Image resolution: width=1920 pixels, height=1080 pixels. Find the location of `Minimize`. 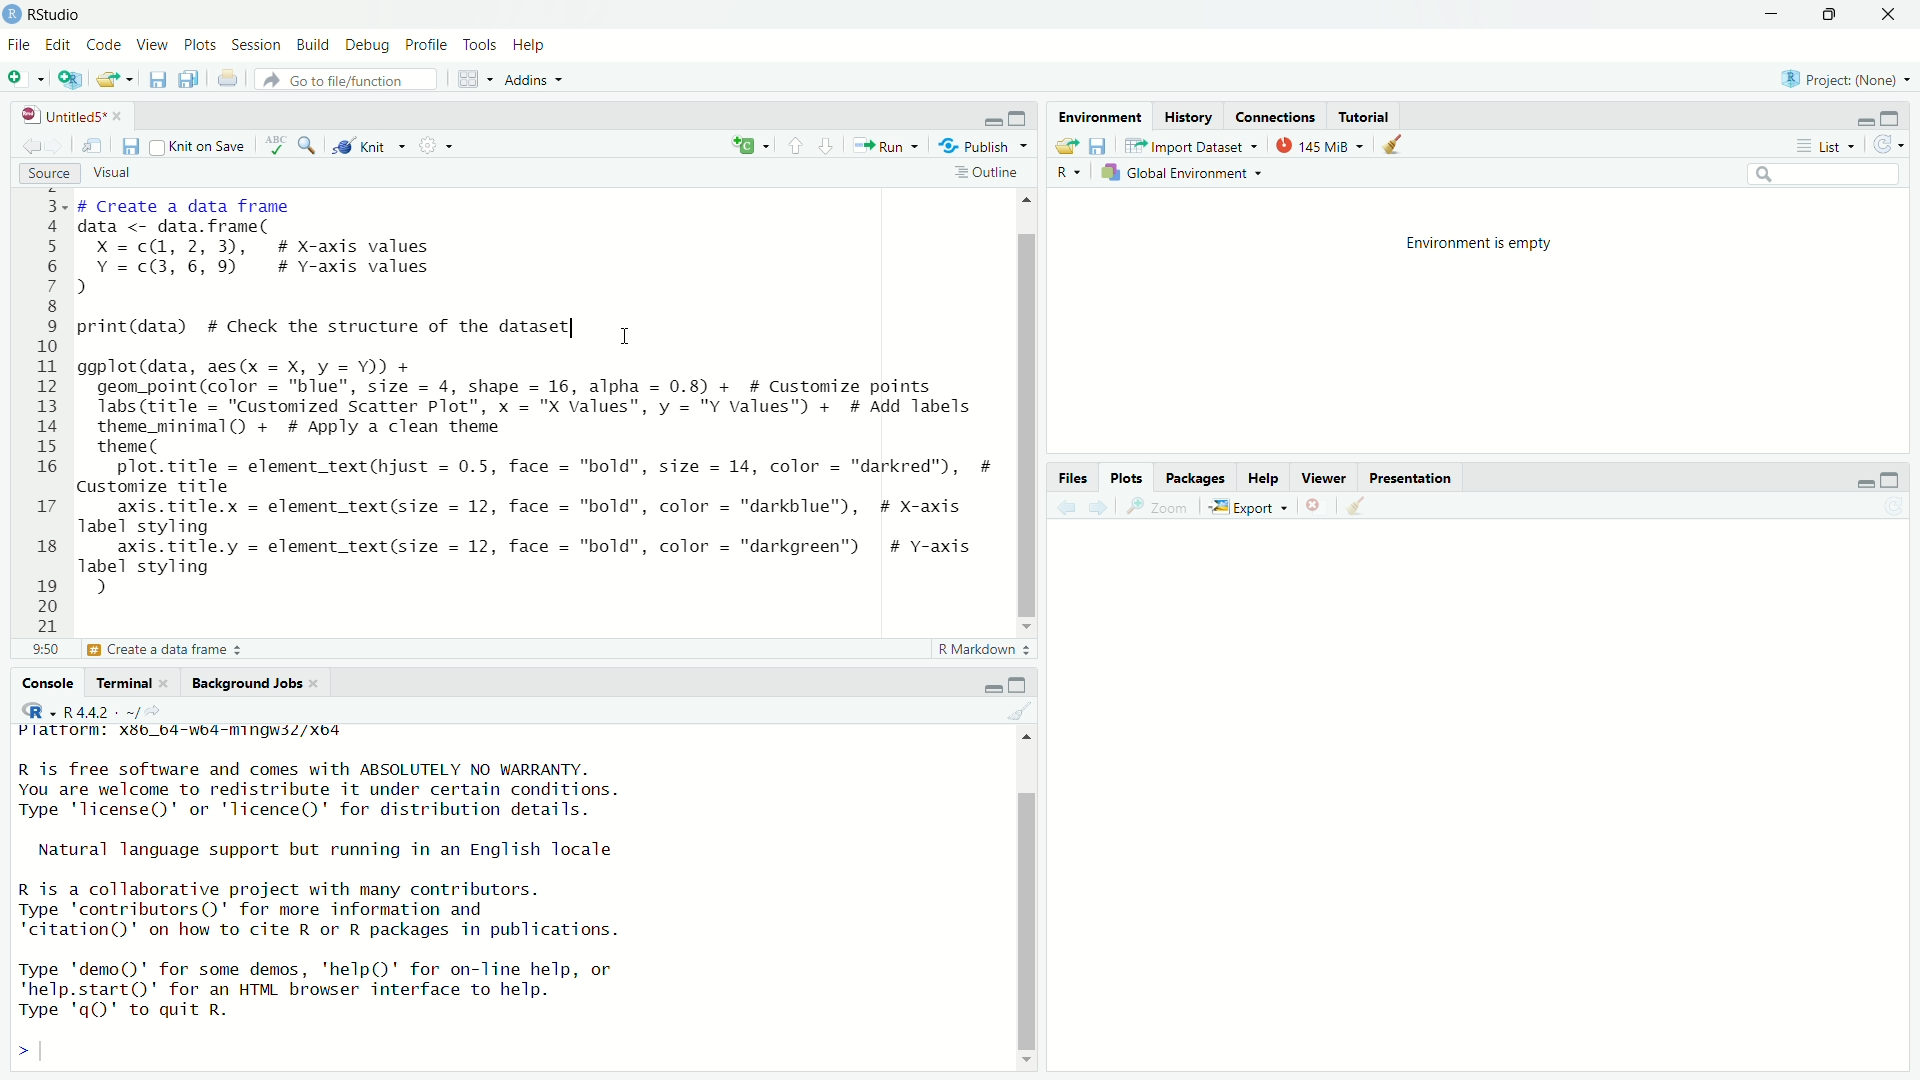

Minimize is located at coordinates (994, 690).